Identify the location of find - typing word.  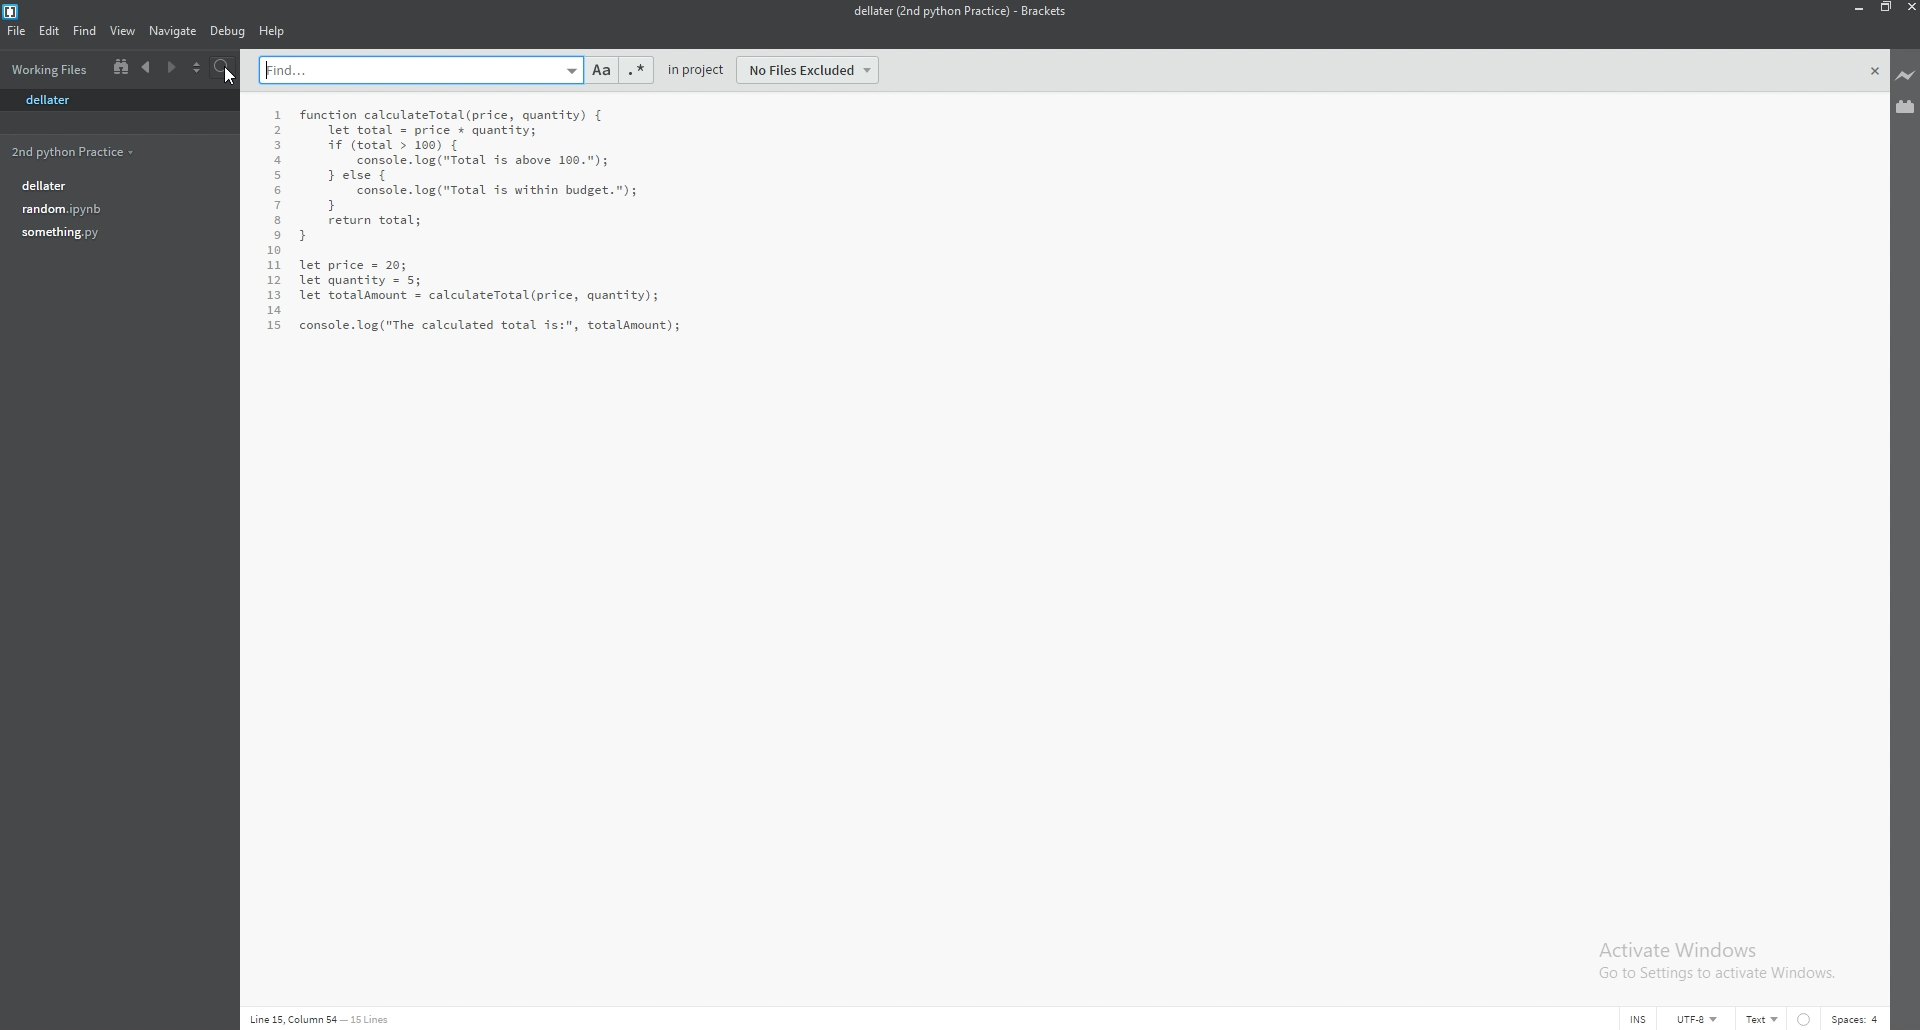
(422, 69).